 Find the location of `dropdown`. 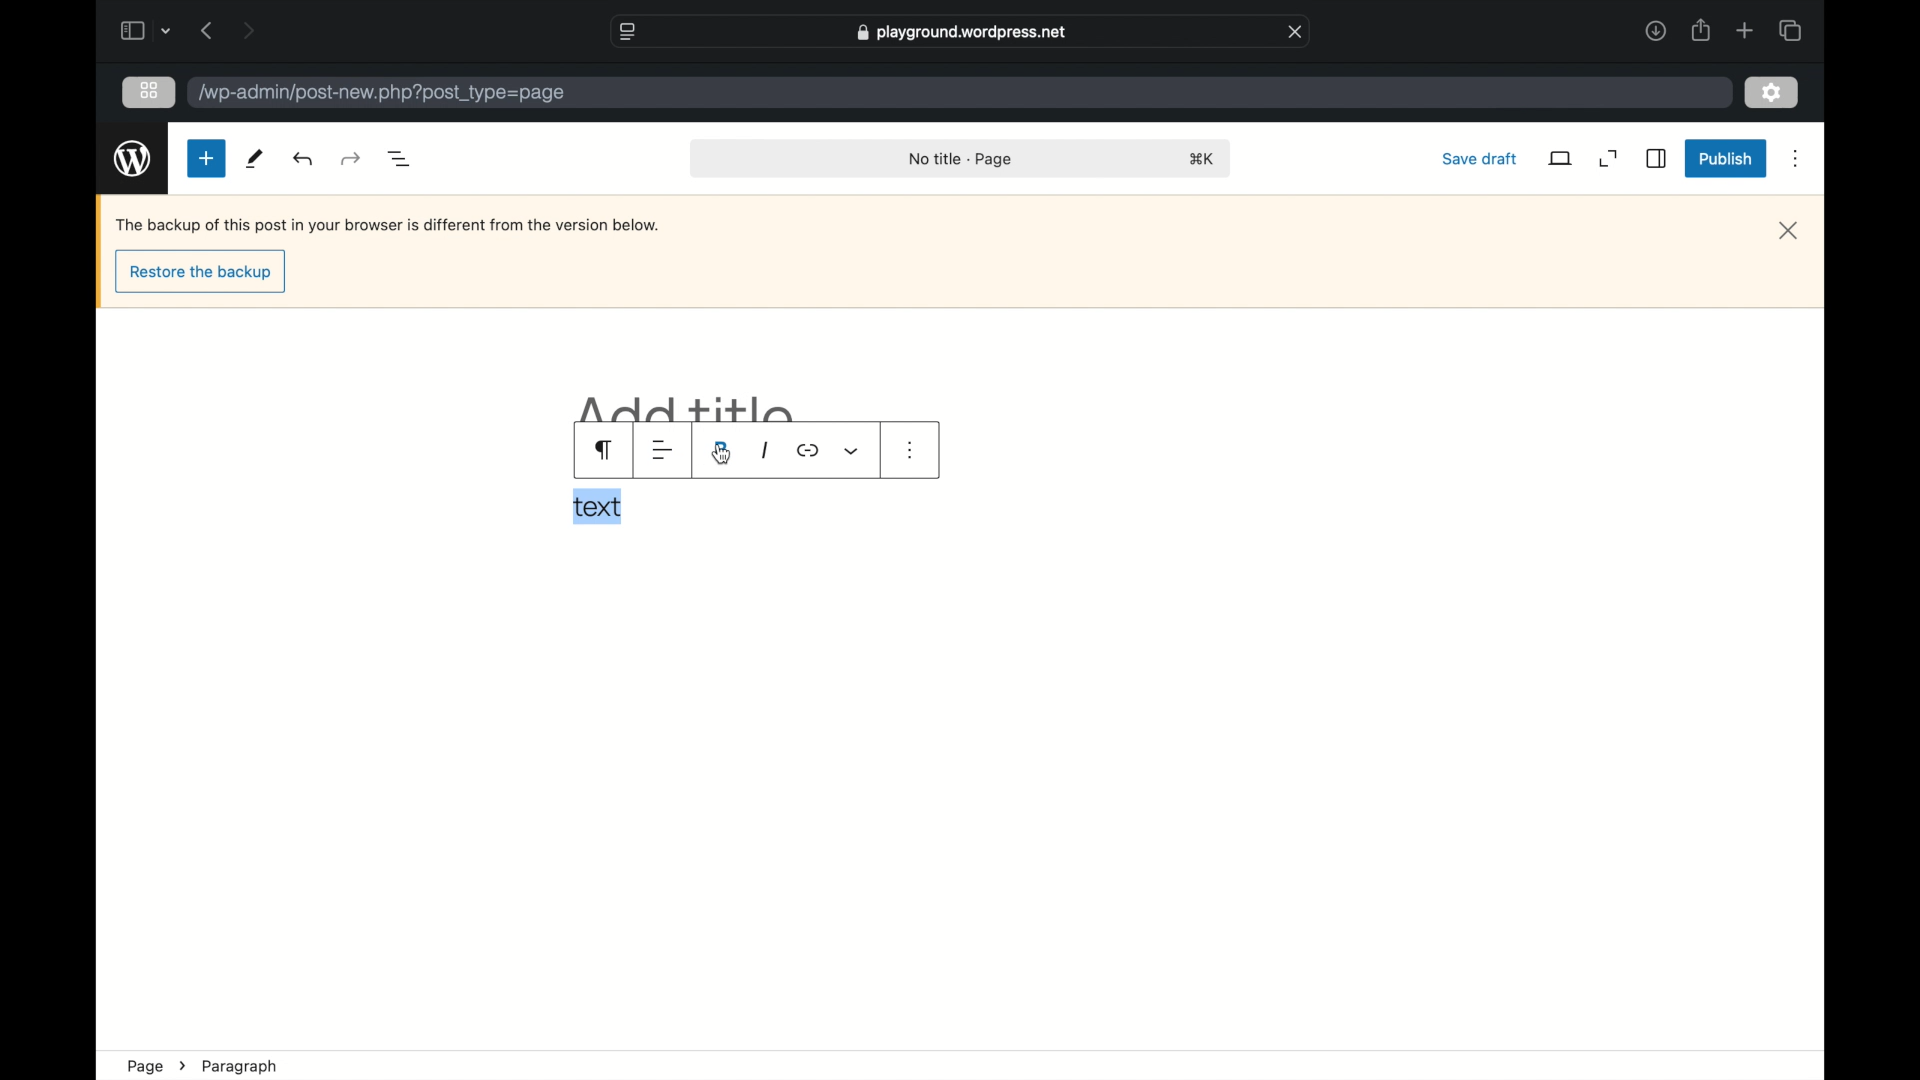

dropdown is located at coordinates (852, 451).